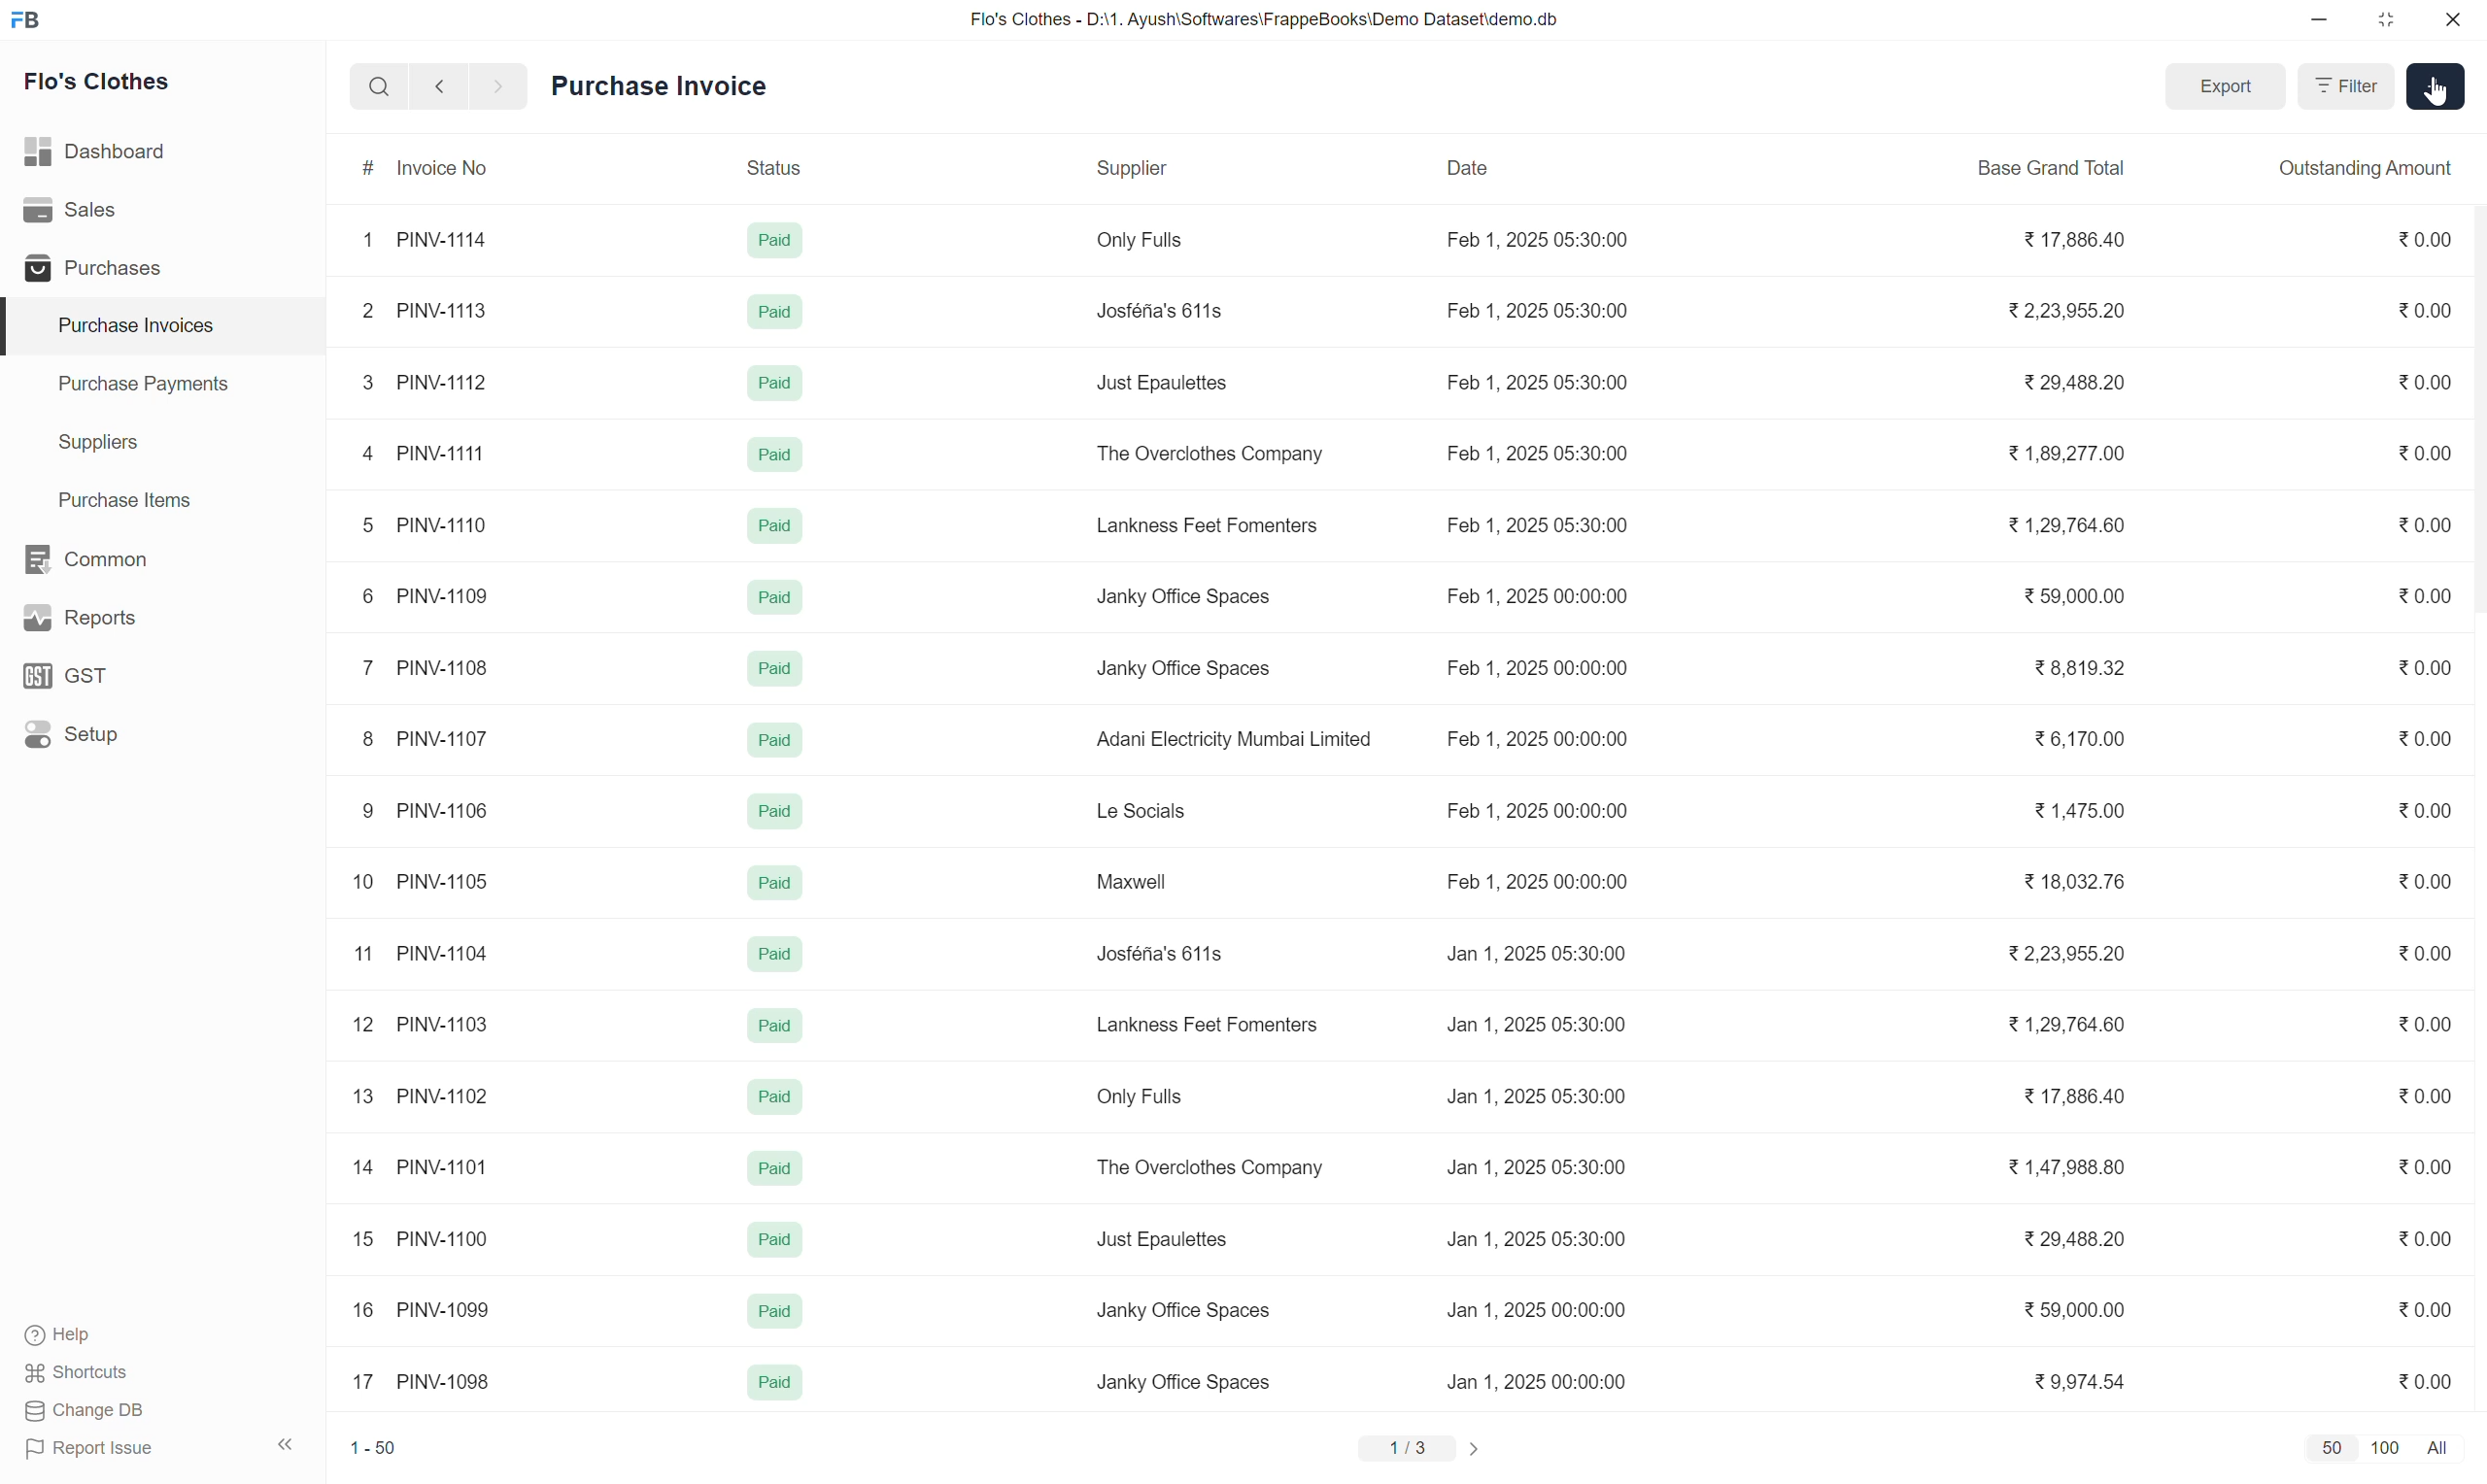  I want to click on All, so click(2440, 1449).